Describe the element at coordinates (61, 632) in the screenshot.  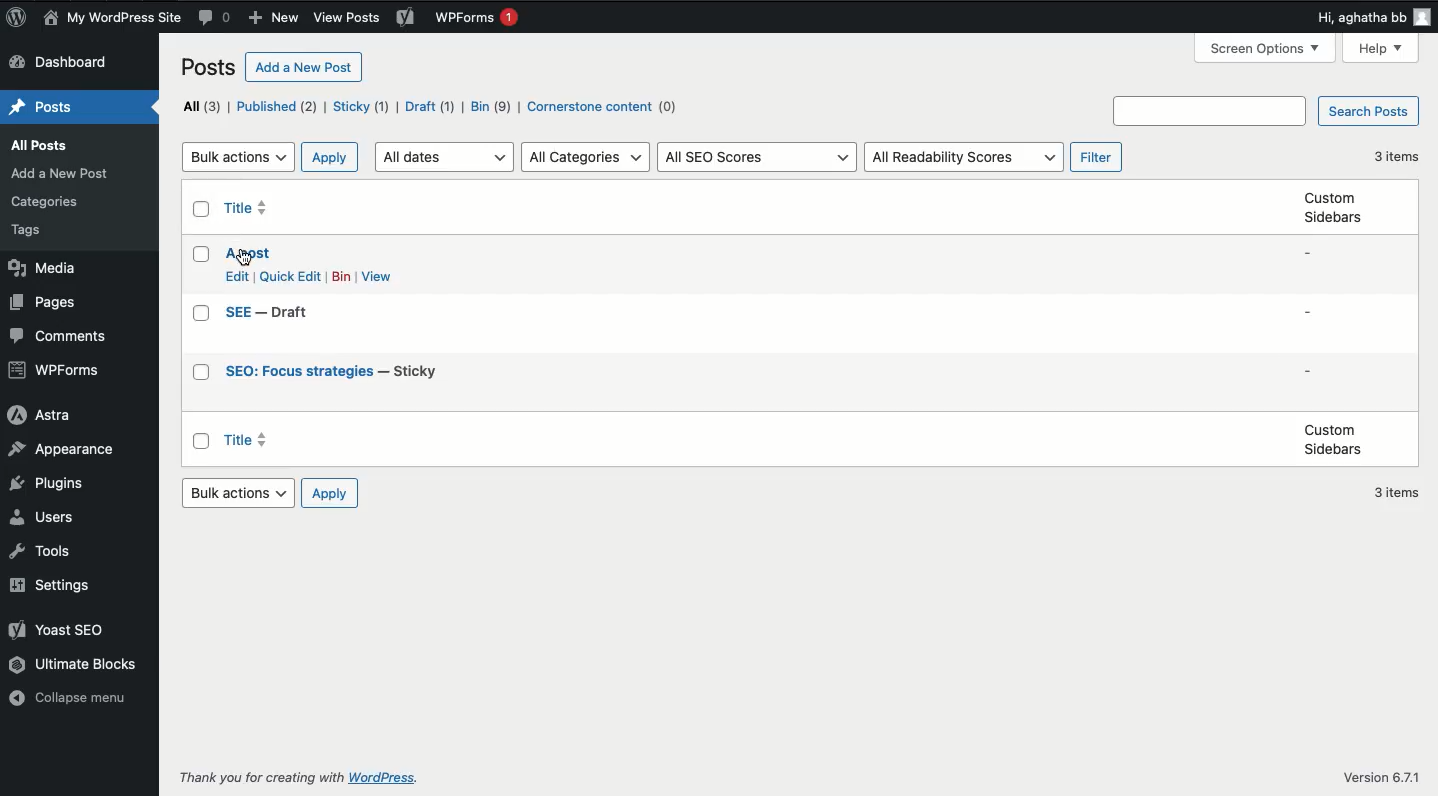
I see `Yoast SEO` at that location.